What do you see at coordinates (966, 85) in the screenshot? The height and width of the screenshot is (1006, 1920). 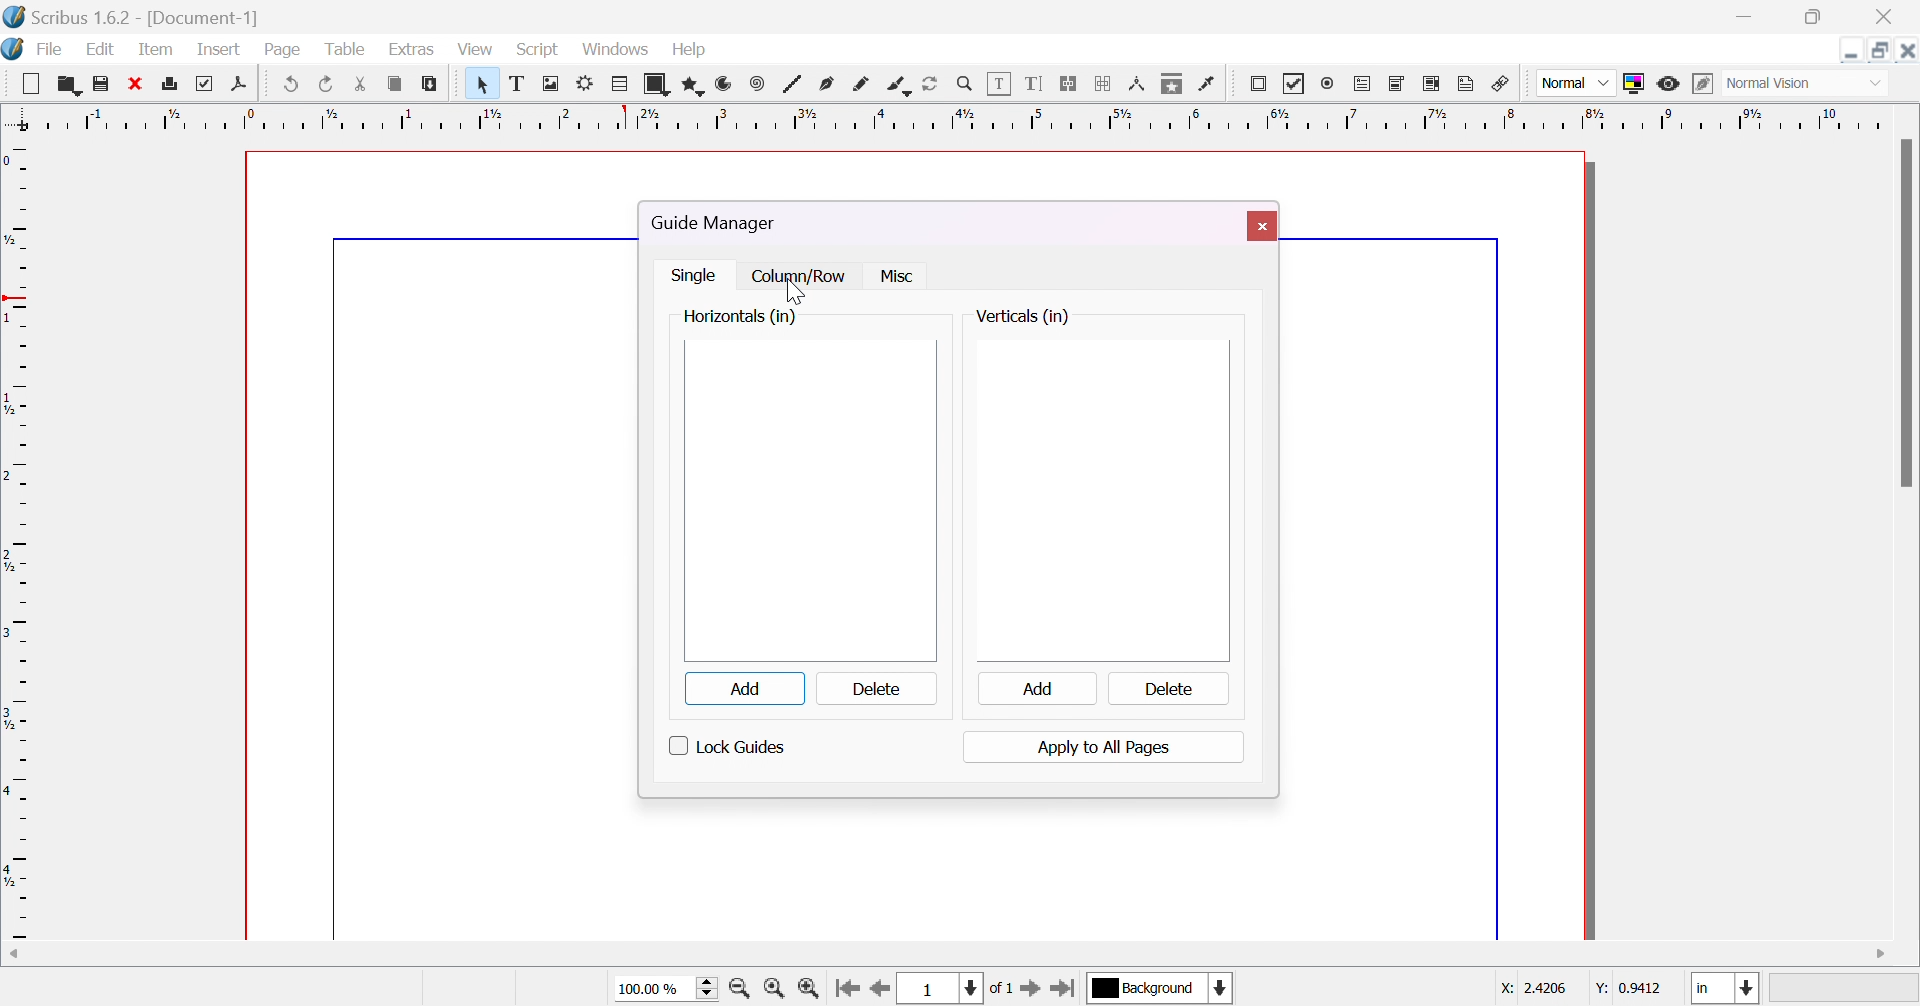 I see `zoom in / zoom out` at bounding box center [966, 85].